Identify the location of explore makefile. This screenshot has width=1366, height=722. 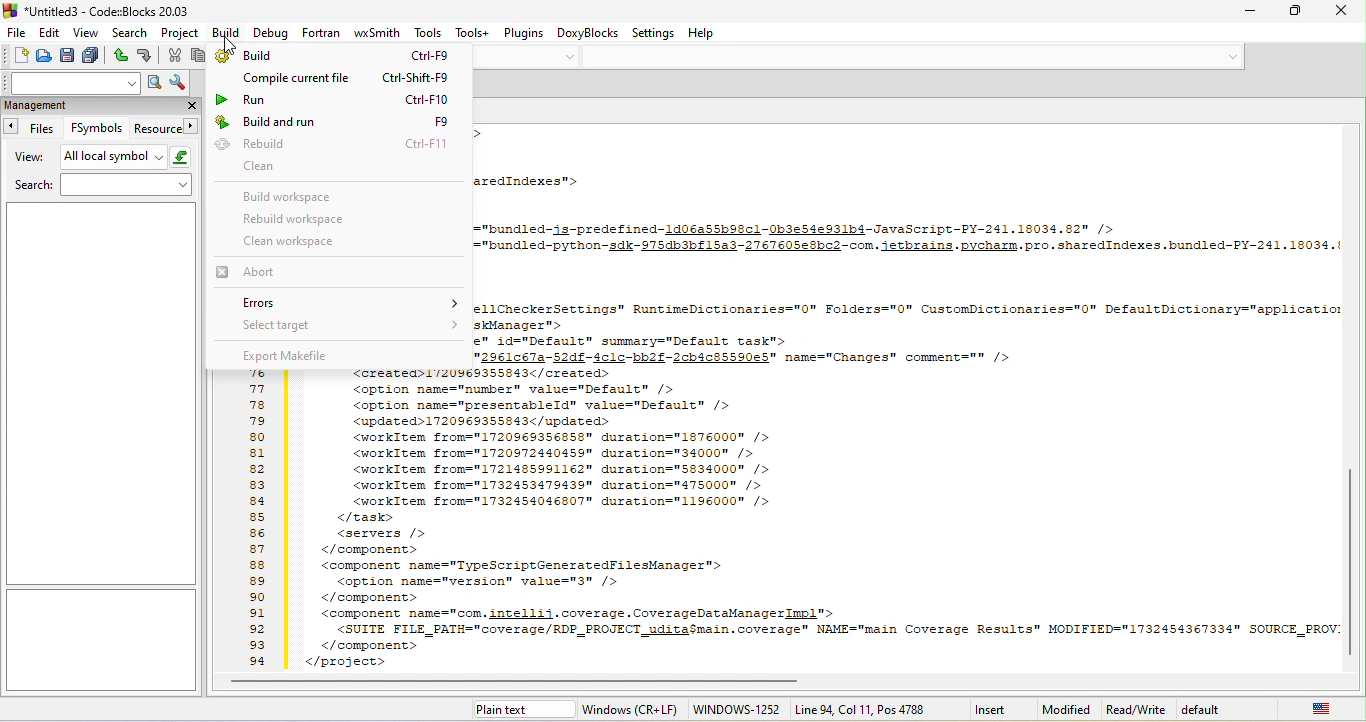
(337, 352).